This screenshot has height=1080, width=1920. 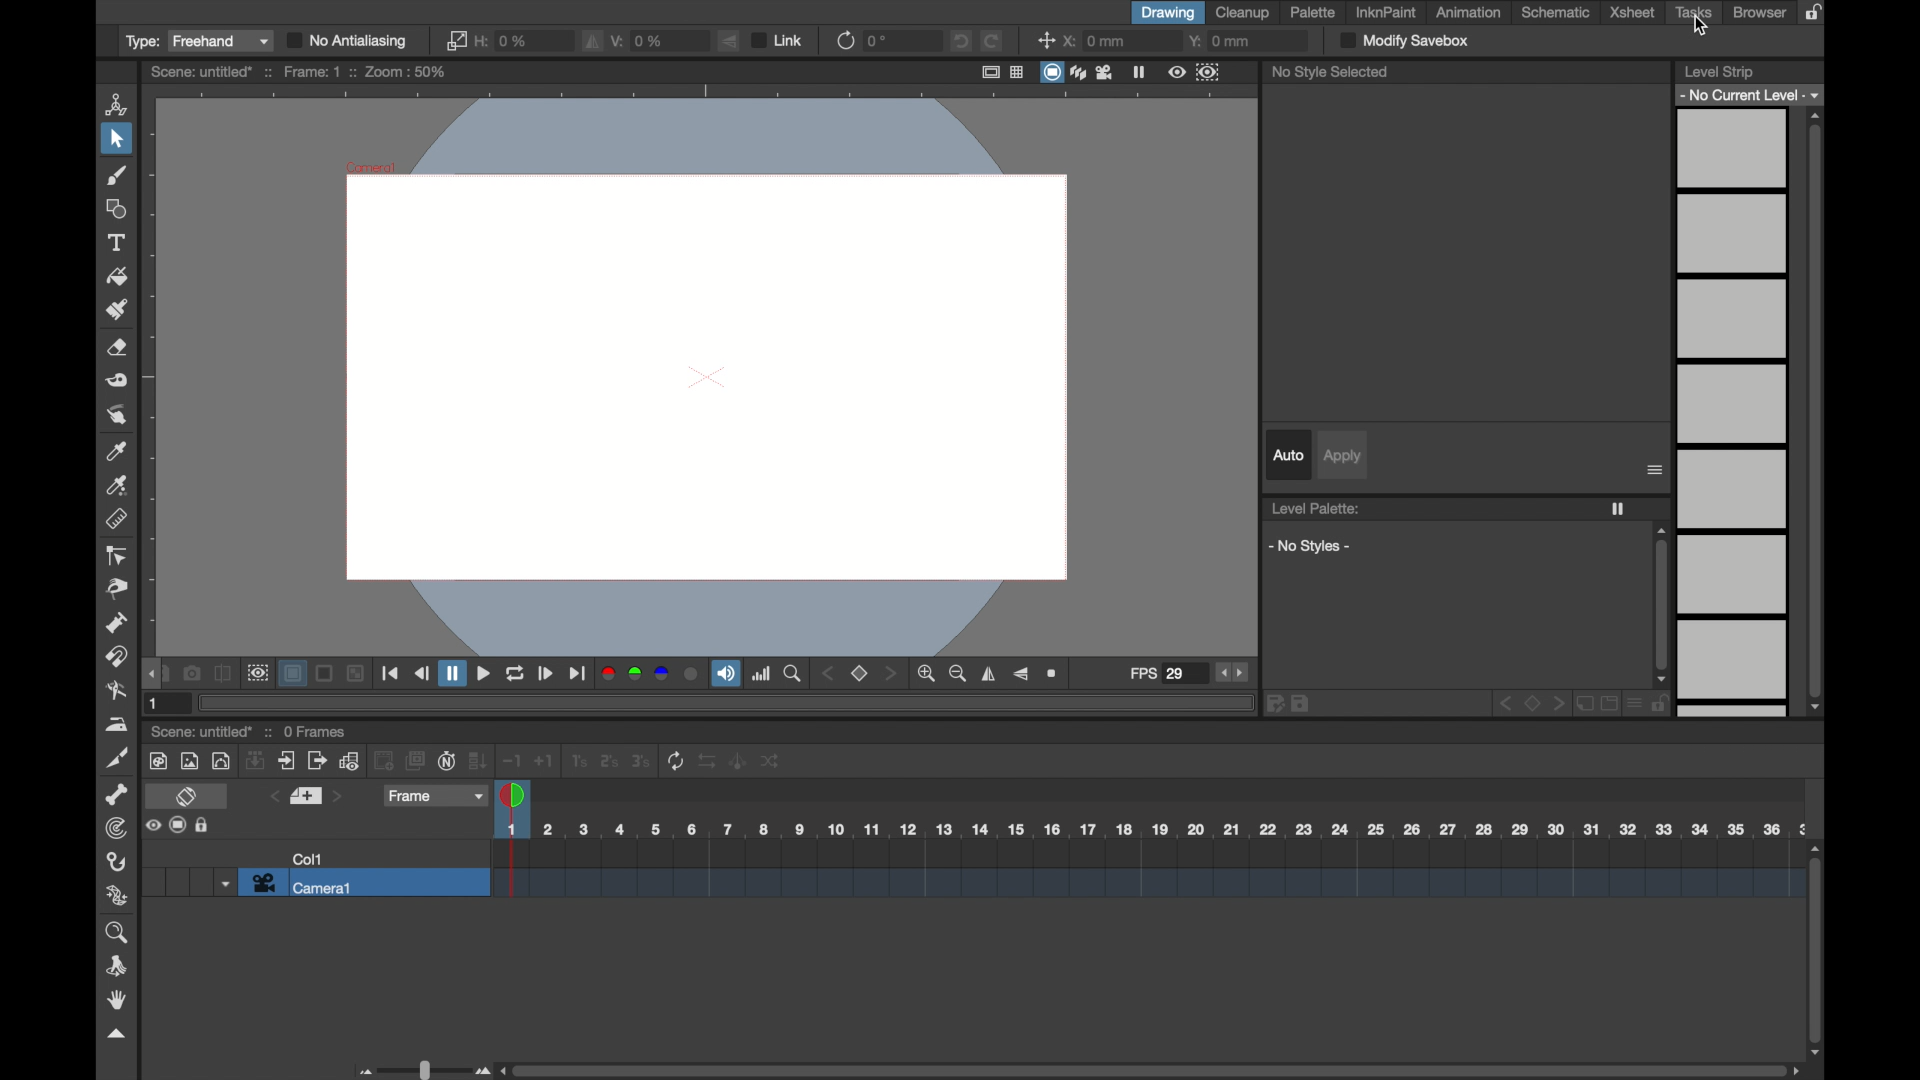 What do you see at coordinates (1661, 606) in the screenshot?
I see `scroll box` at bounding box center [1661, 606].